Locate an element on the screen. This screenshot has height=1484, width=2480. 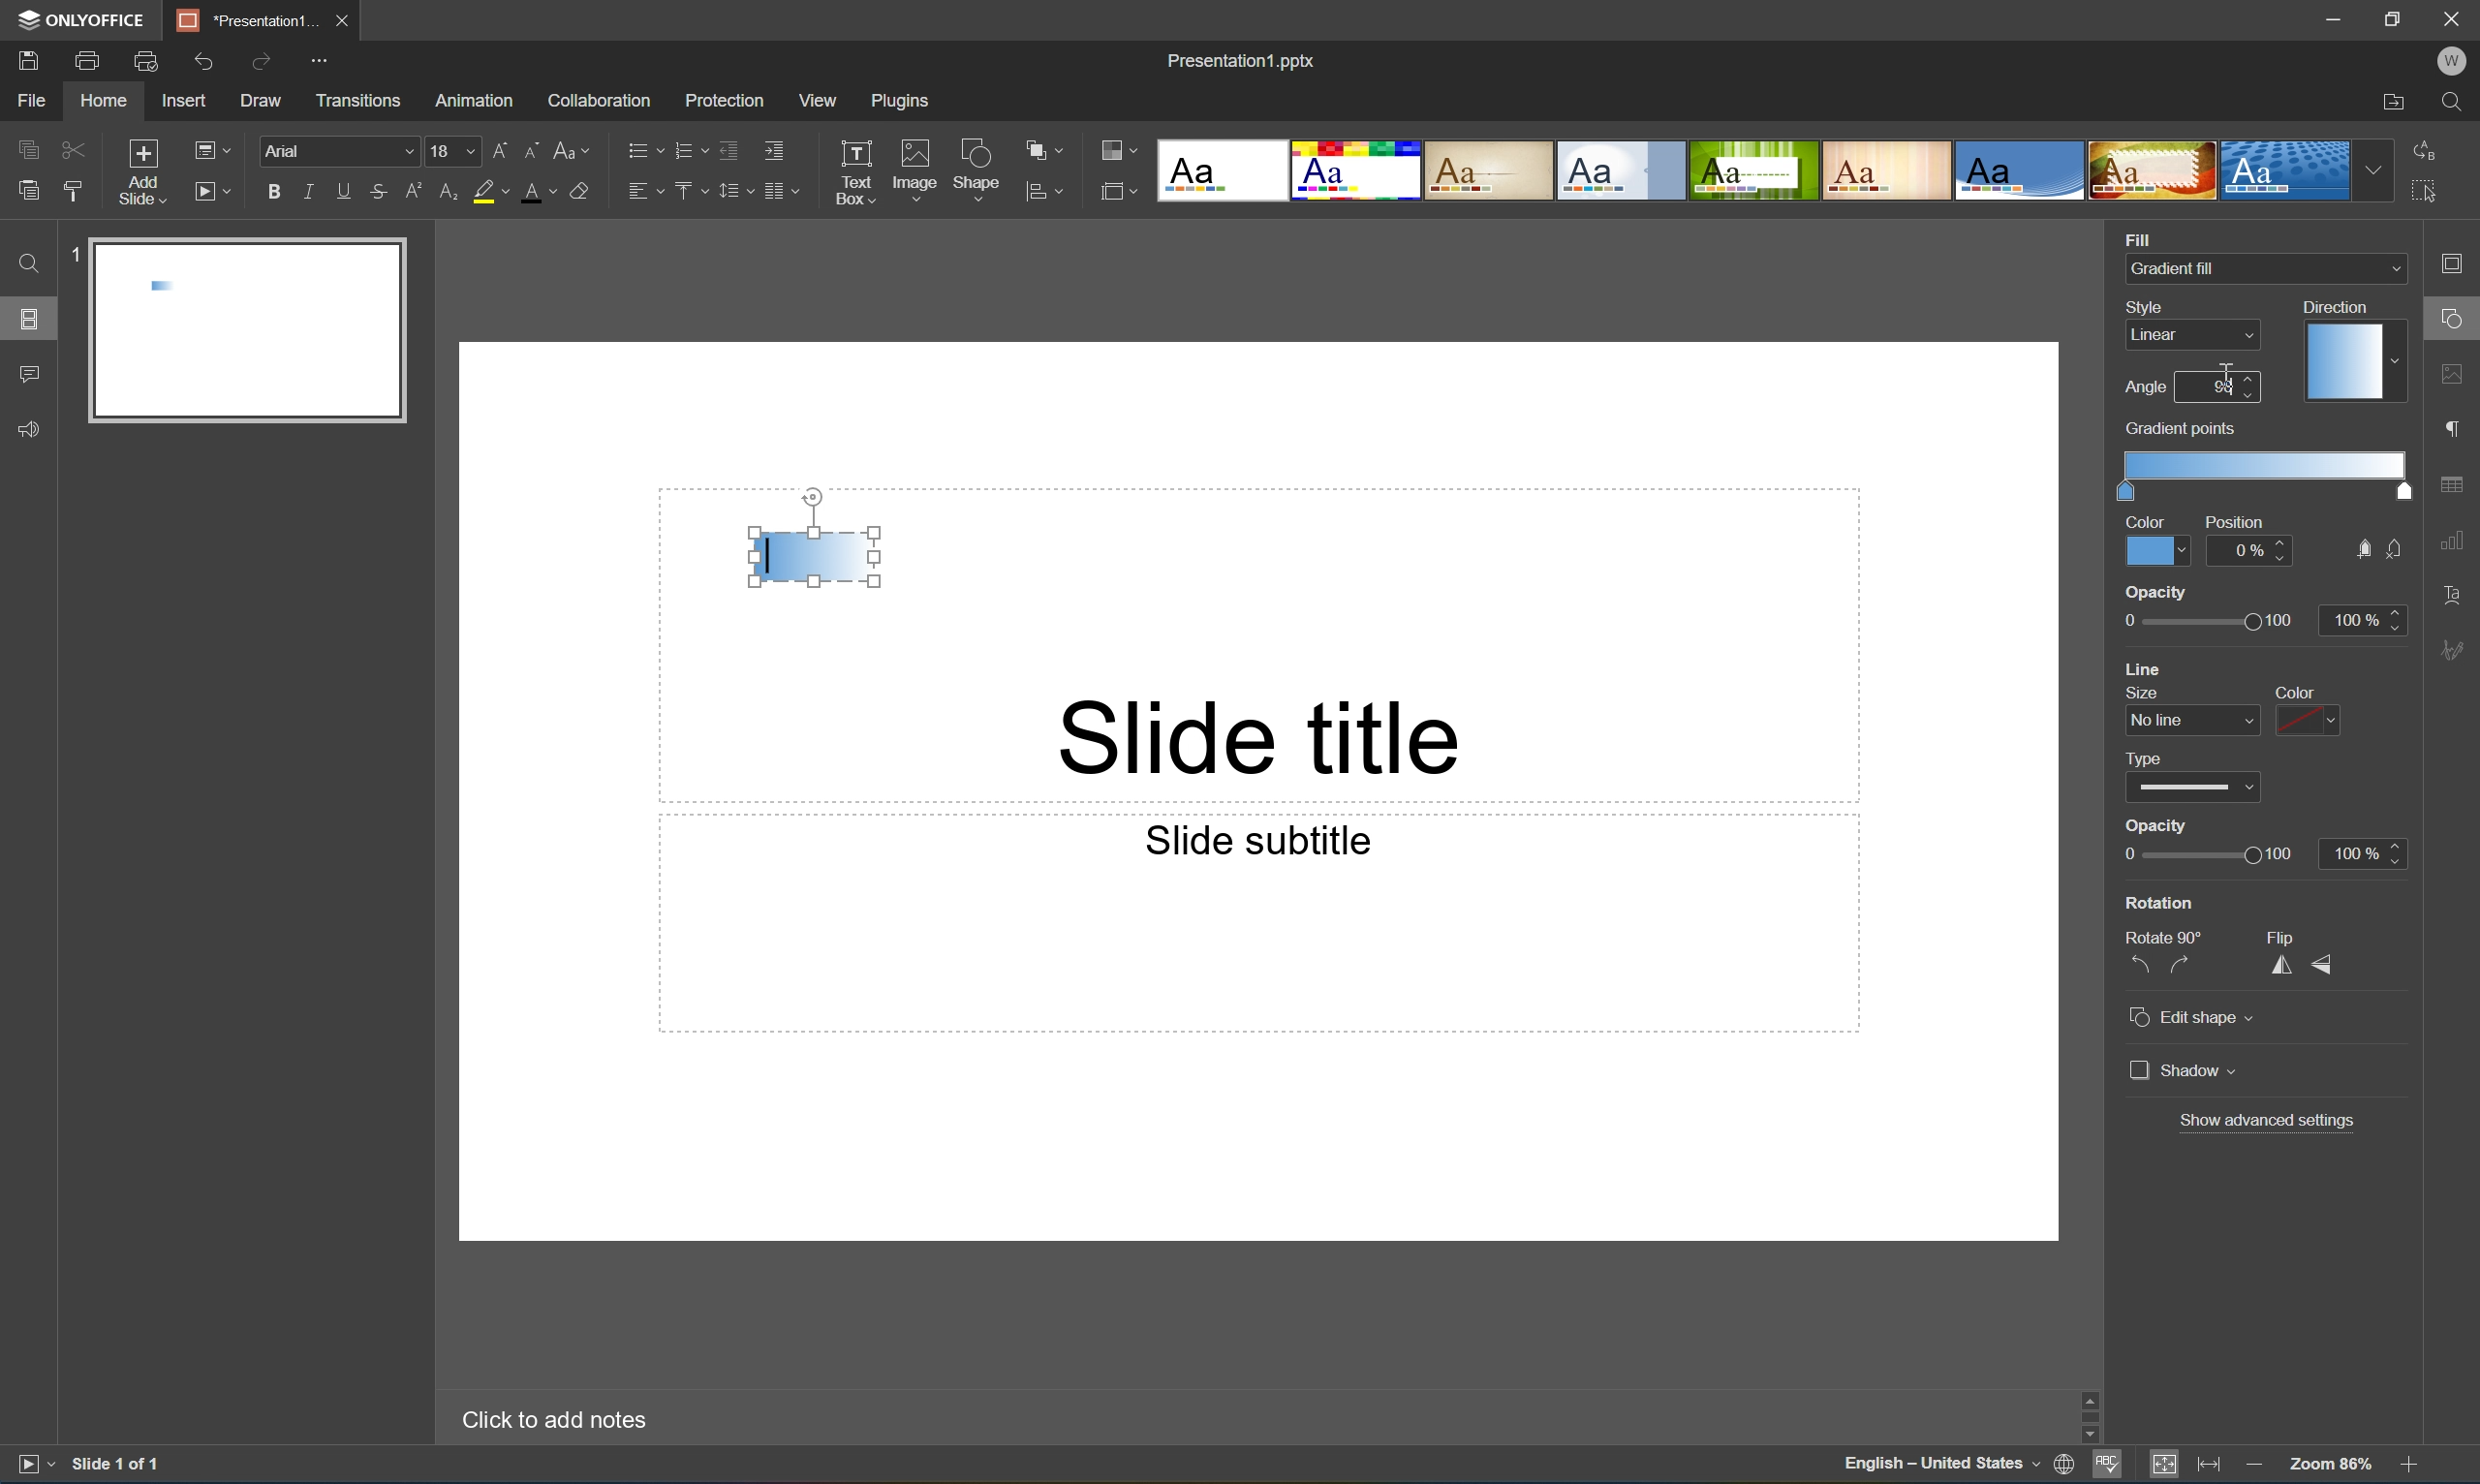
Decrement font size is located at coordinates (530, 147).